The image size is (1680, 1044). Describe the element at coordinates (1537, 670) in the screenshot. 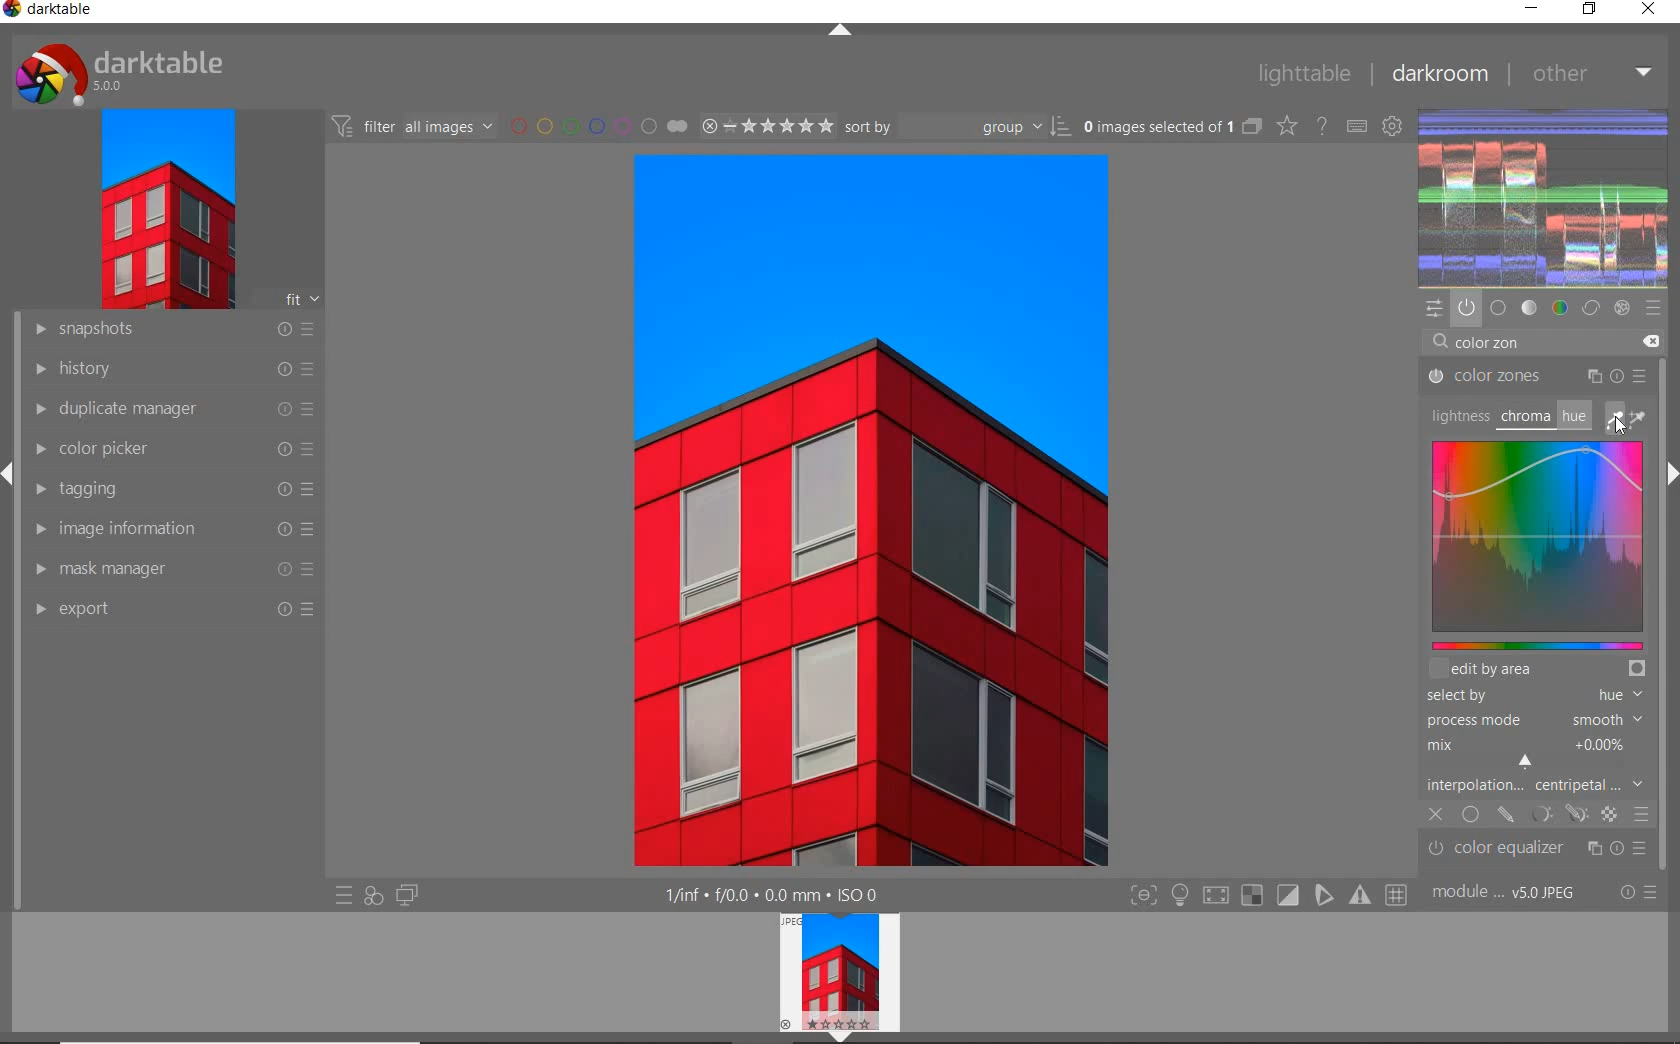

I see `EDIT BY AREA` at that location.